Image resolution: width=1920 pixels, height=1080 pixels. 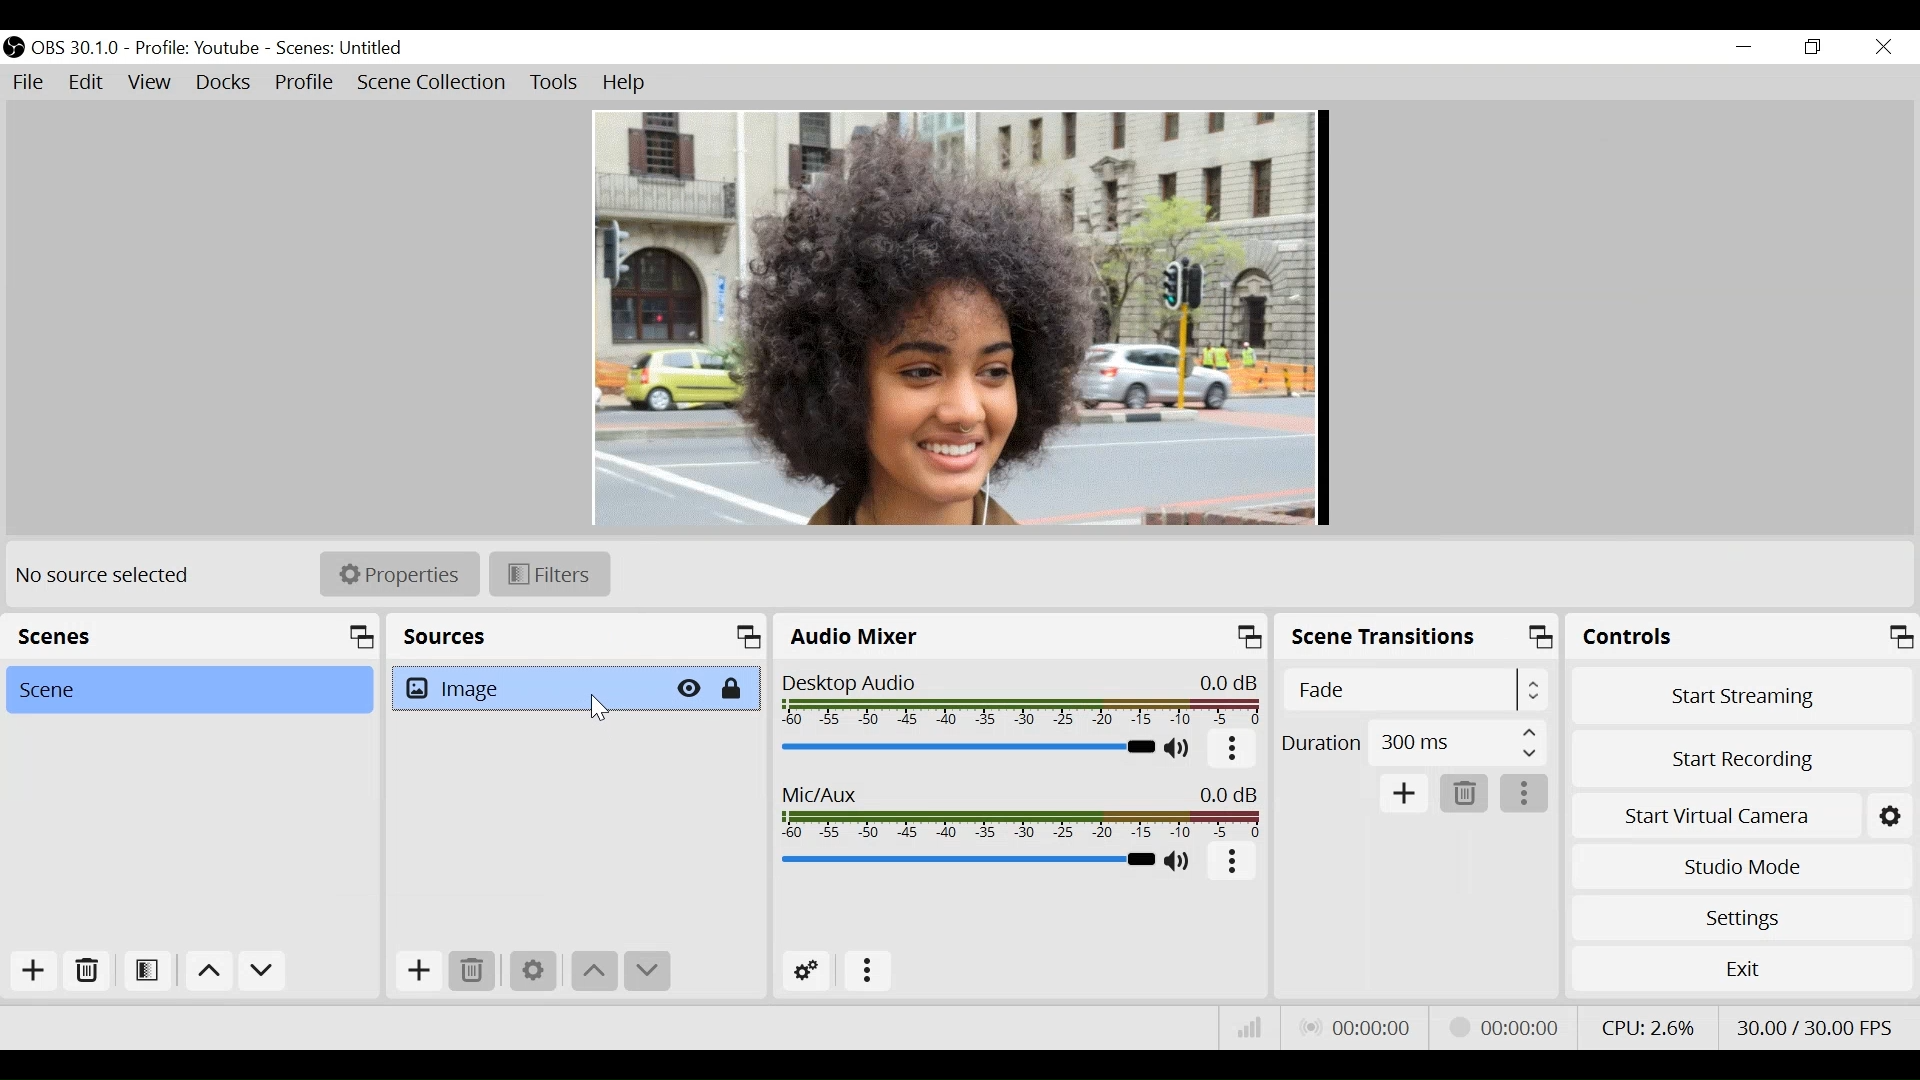 What do you see at coordinates (1741, 967) in the screenshot?
I see `Exit` at bounding box center [1741, 967].